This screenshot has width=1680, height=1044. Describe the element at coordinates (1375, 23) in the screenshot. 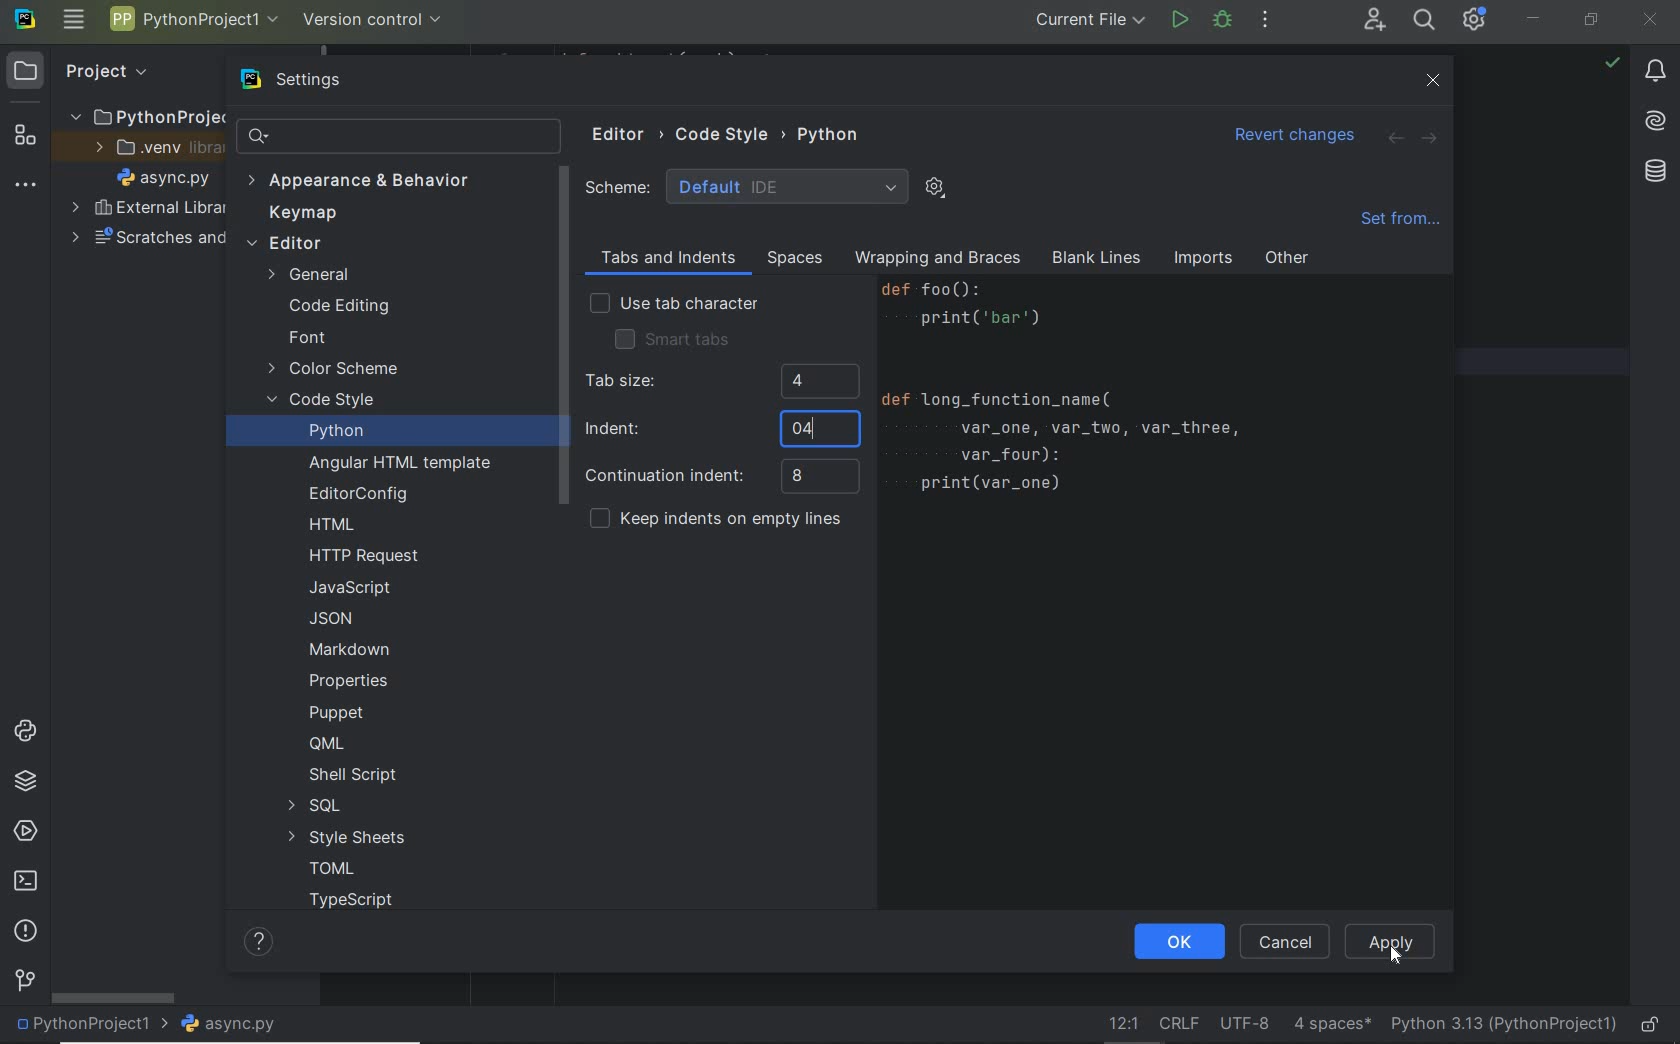

I see `code with me` at that location.